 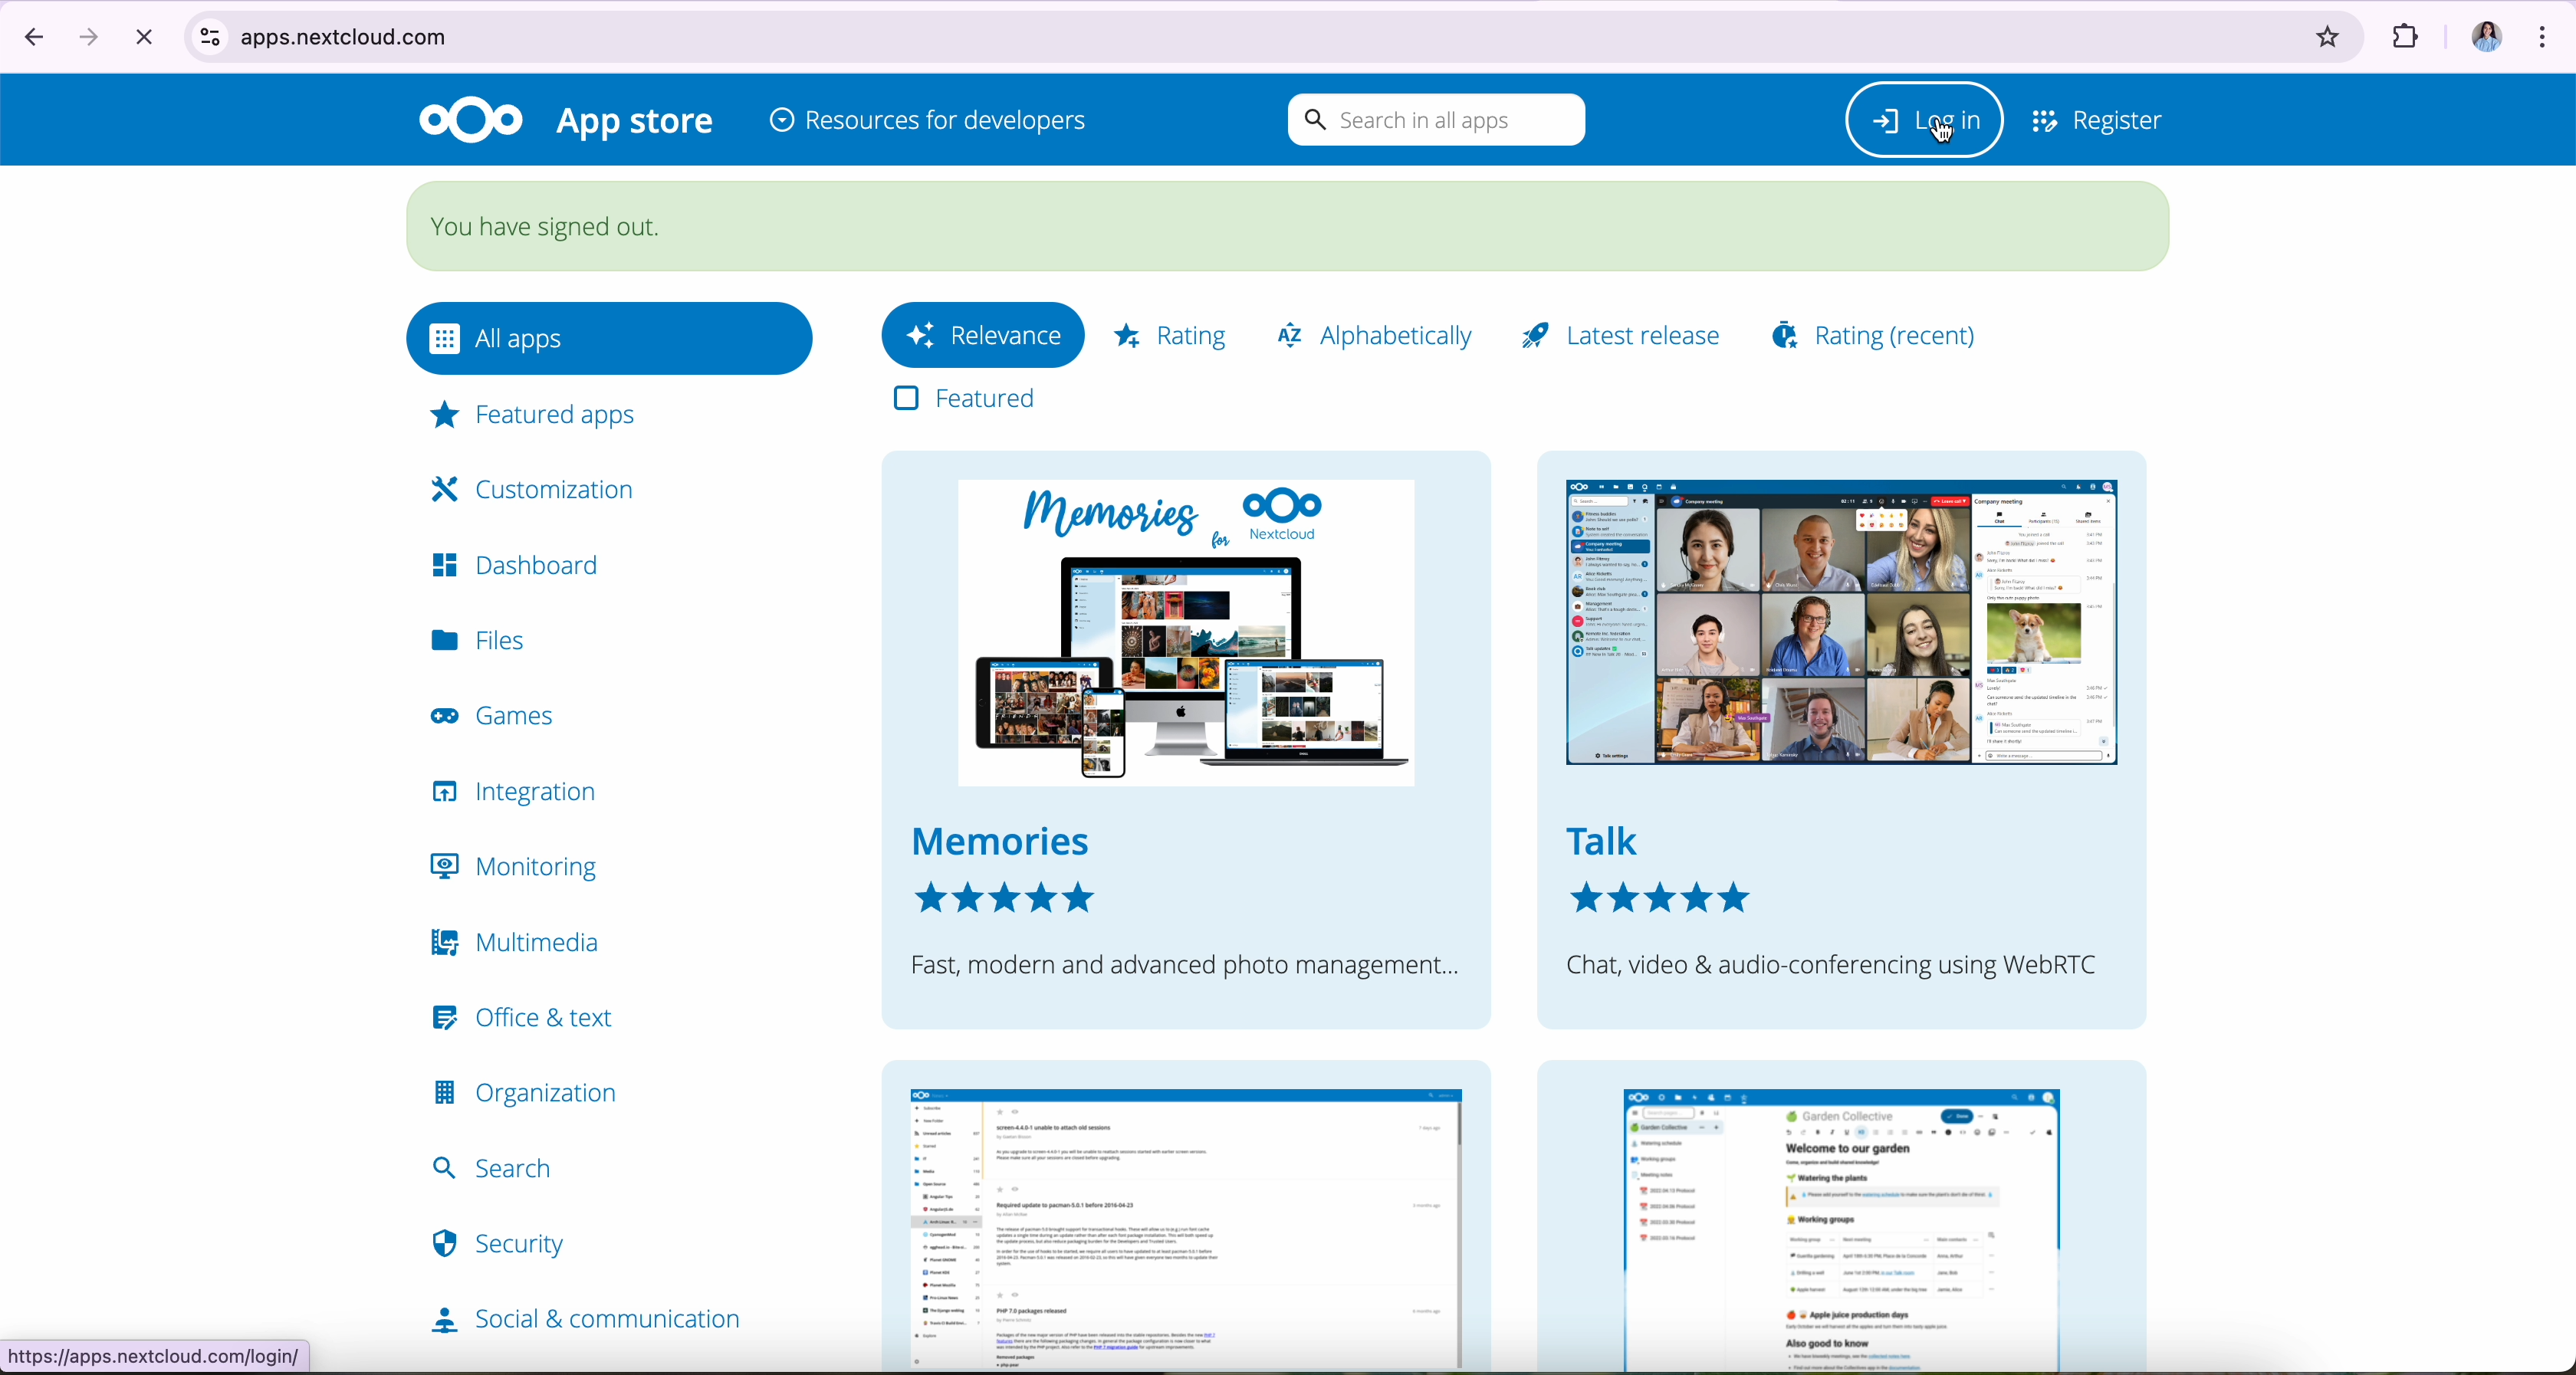 I want to click on https.//apps.nextcloud.com/logout., so click(x=161, y=1357).